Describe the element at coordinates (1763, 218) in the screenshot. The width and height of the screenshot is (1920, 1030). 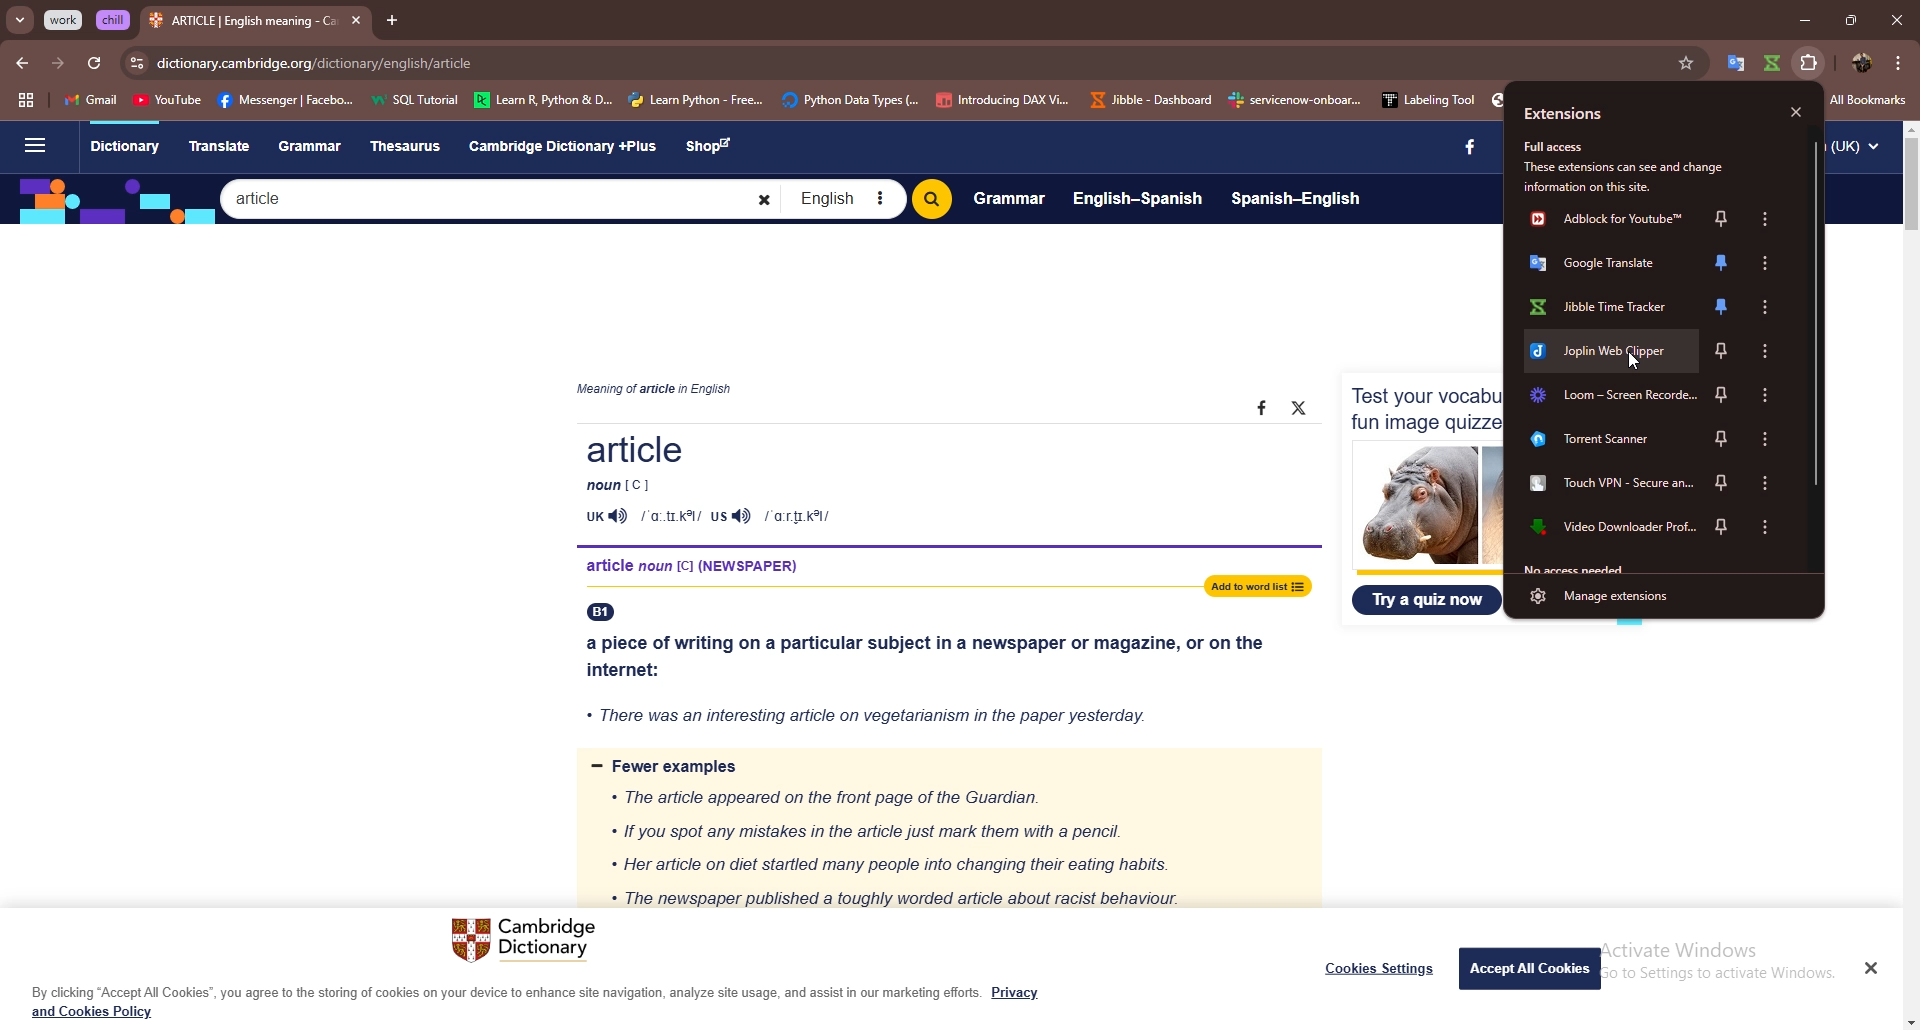
I see `options` at that location.